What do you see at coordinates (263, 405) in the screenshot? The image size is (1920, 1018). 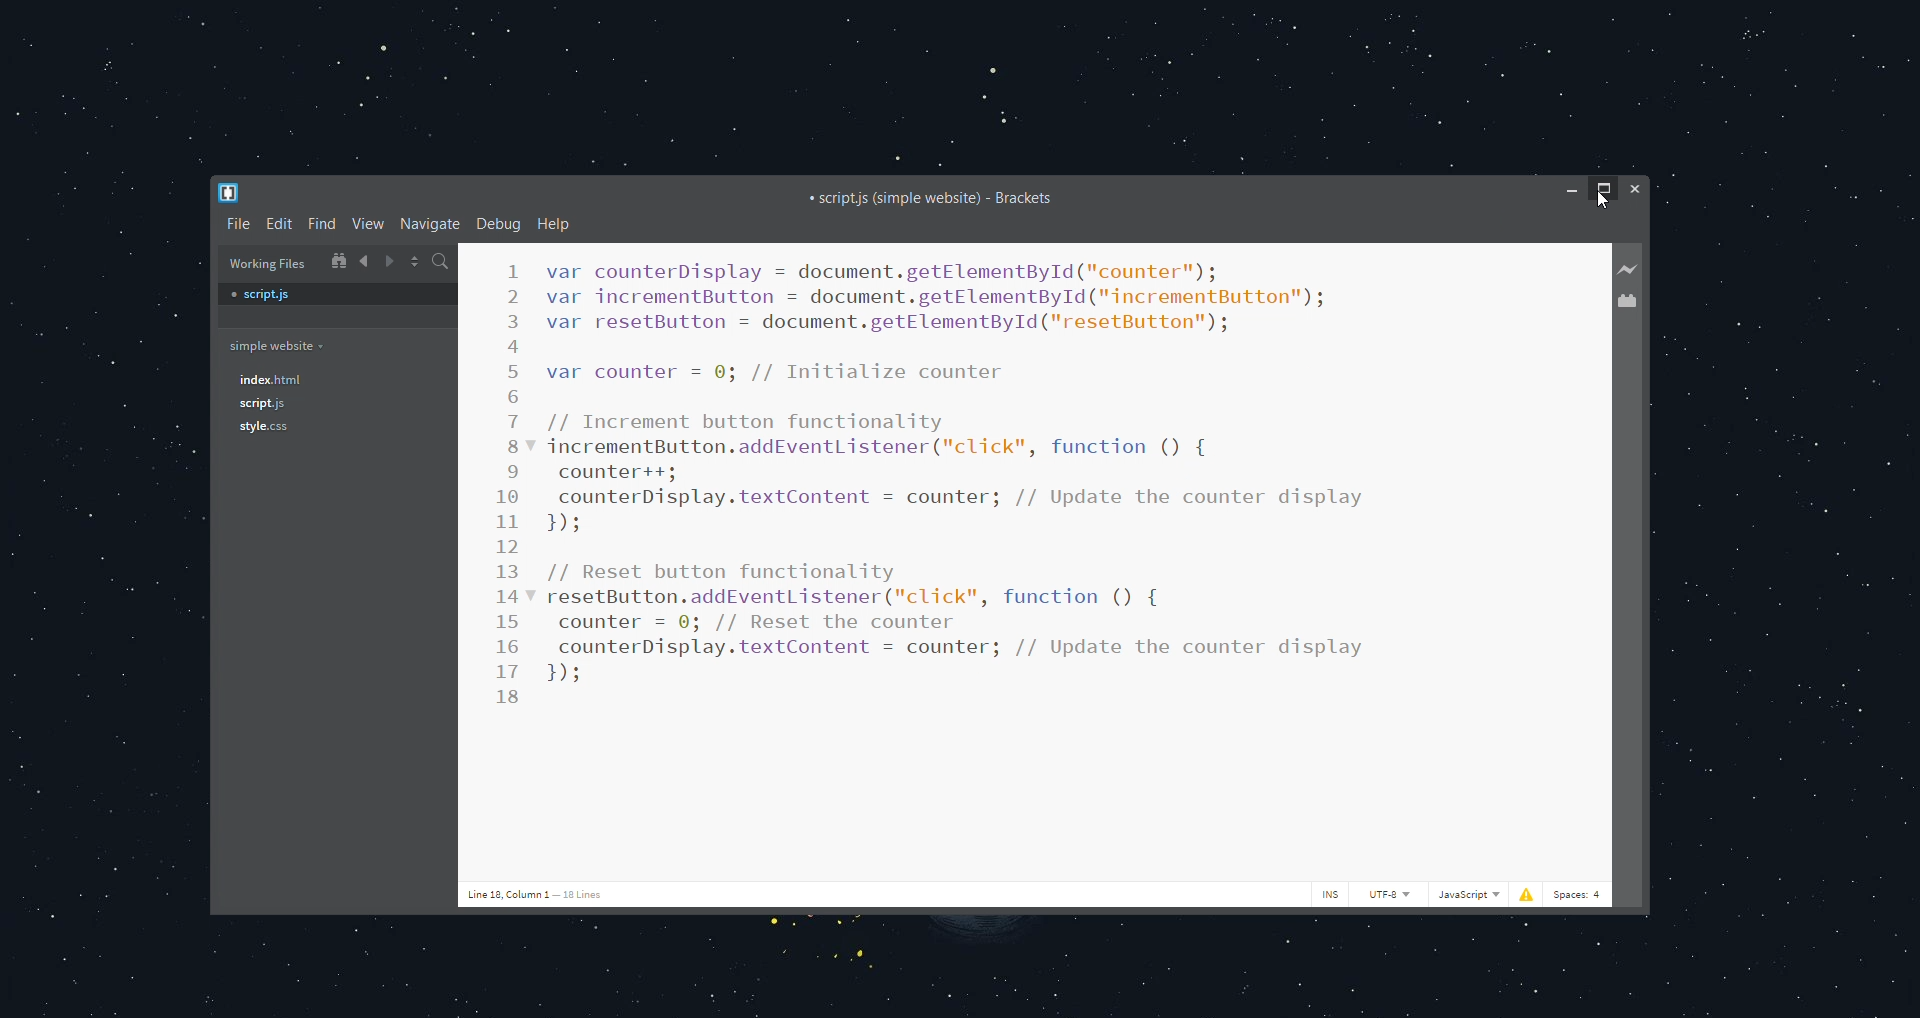 I see `script.js` at bounding box center [263, 405].